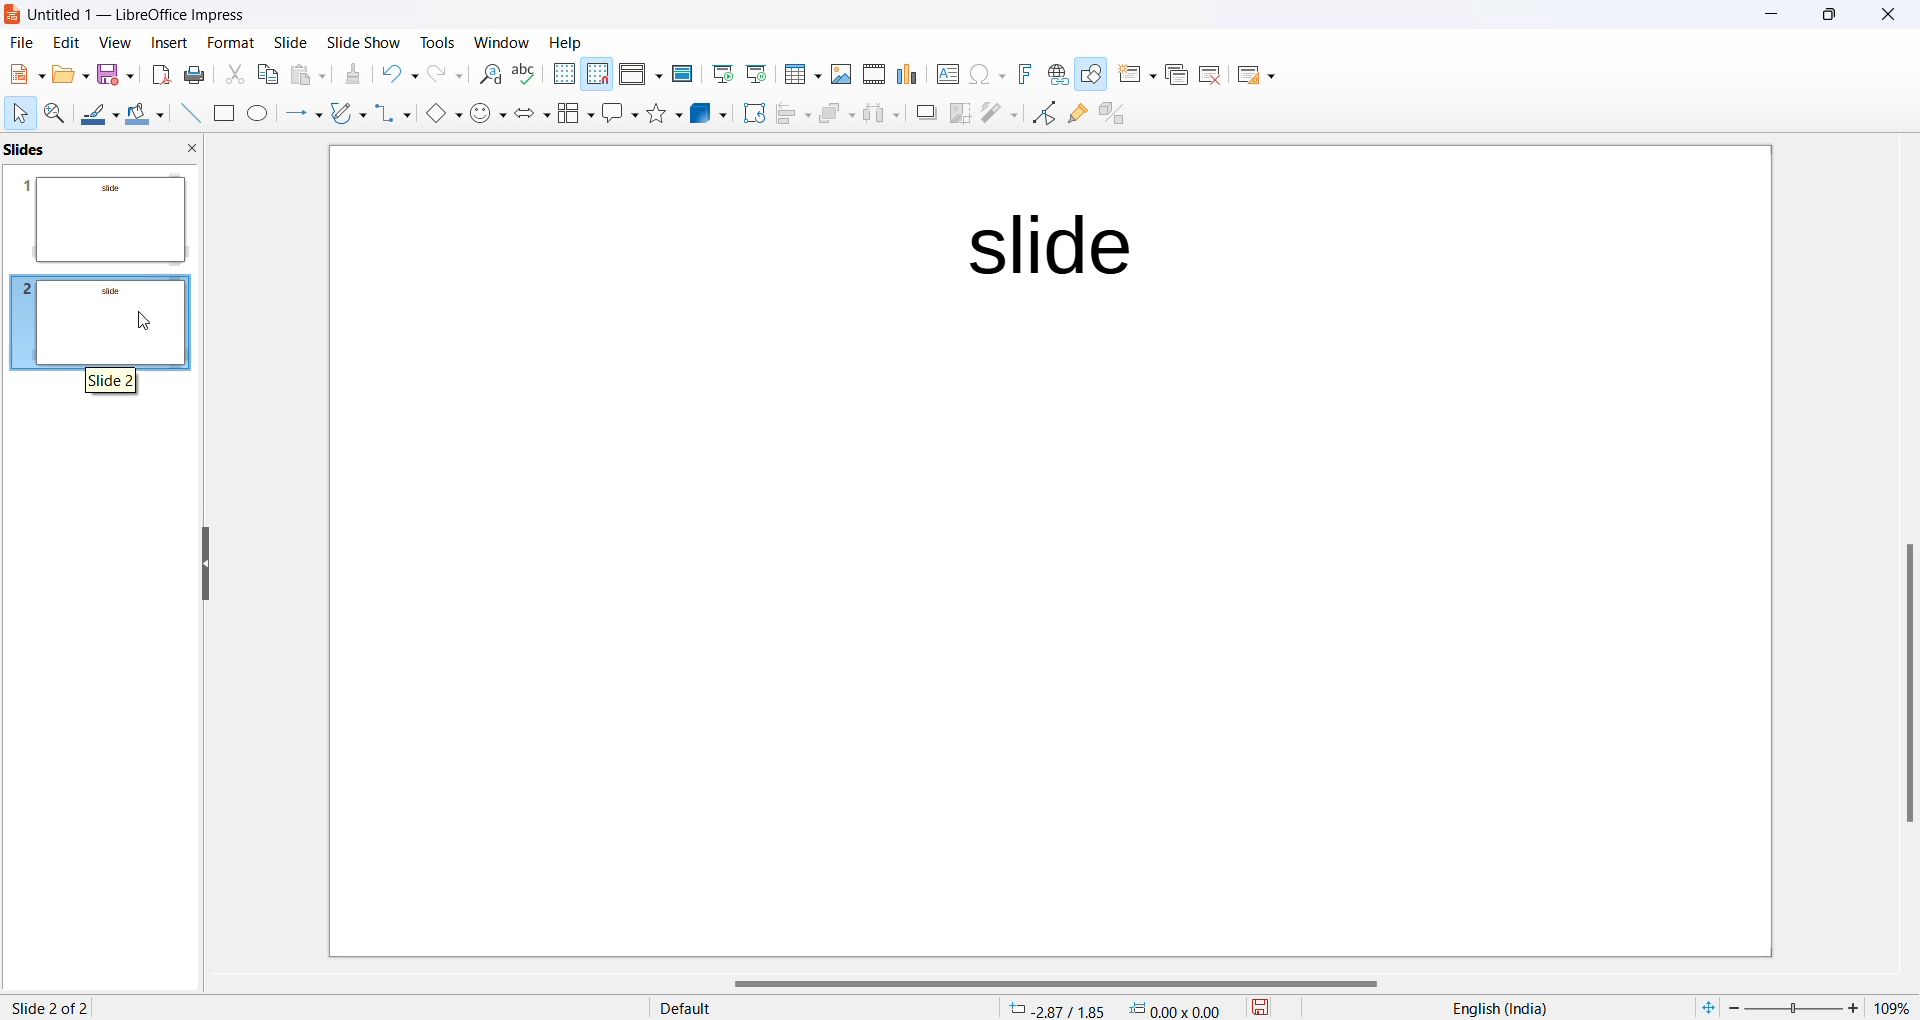  Describe the element at coordinates (434, 40) in the screenshot. I see `Tools` at that location.